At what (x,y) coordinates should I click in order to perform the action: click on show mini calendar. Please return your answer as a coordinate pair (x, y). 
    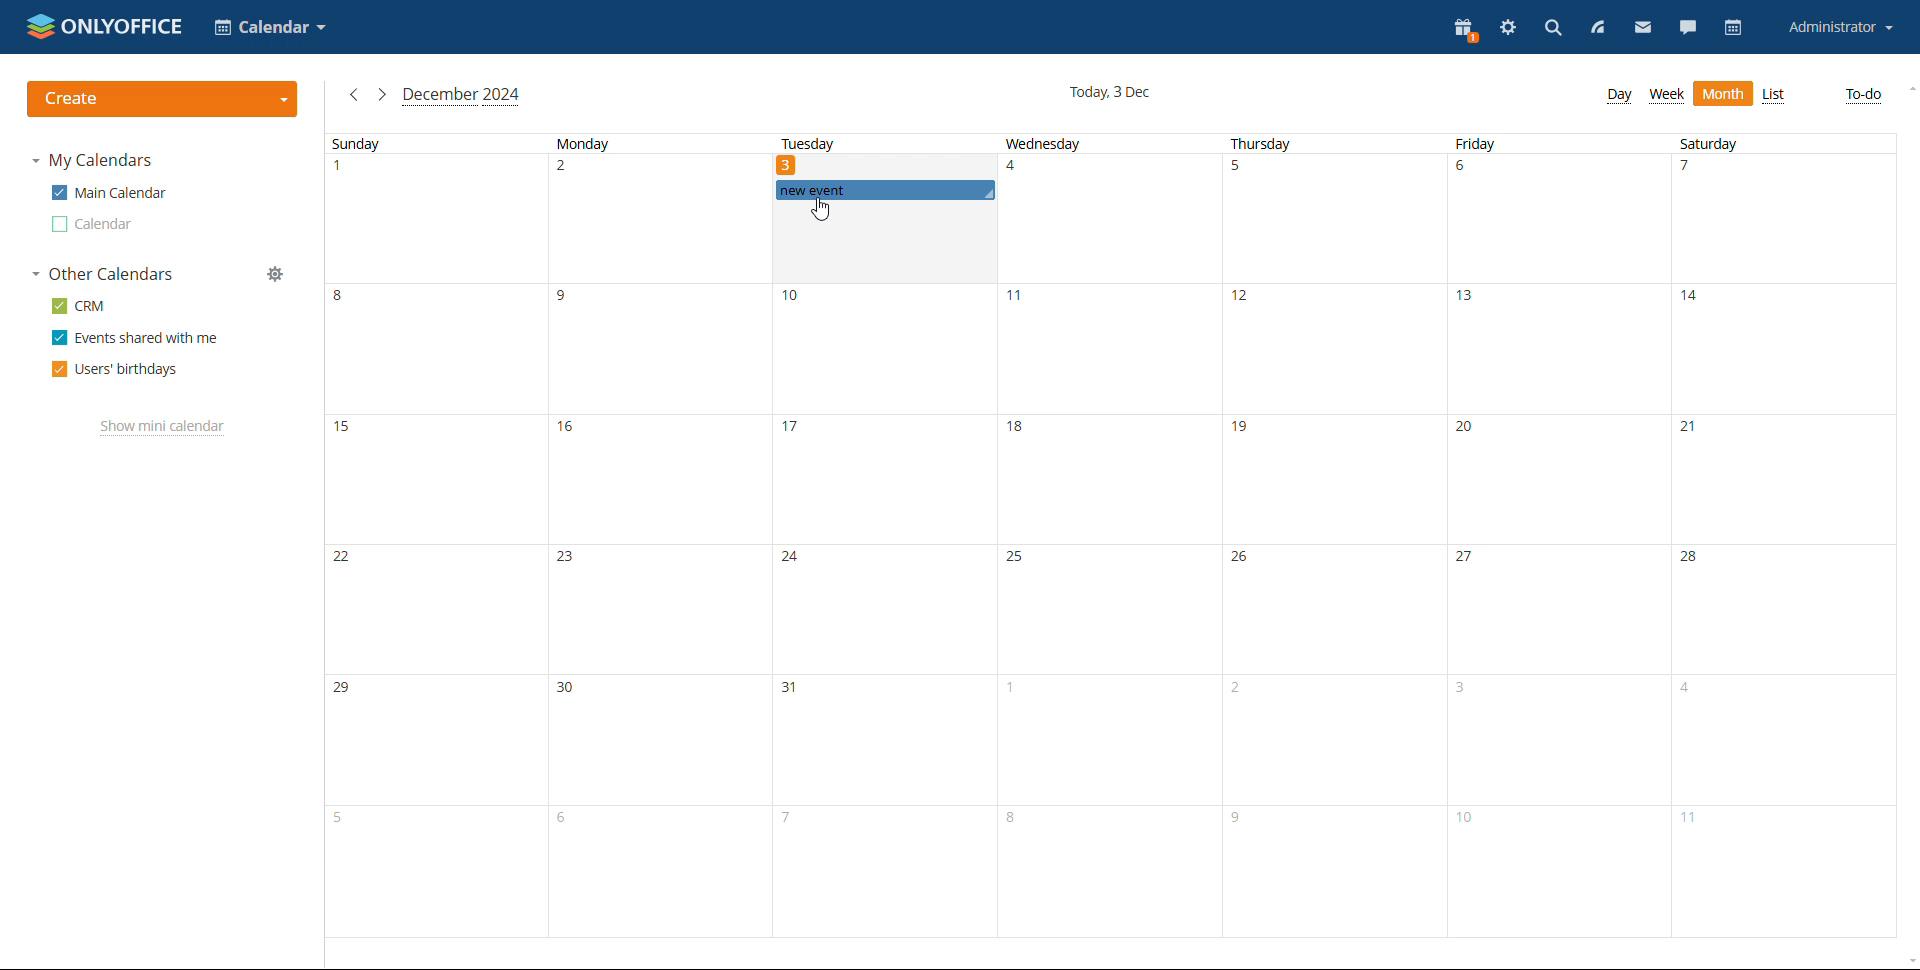
    Looking at the image, I should click on (163, 428).